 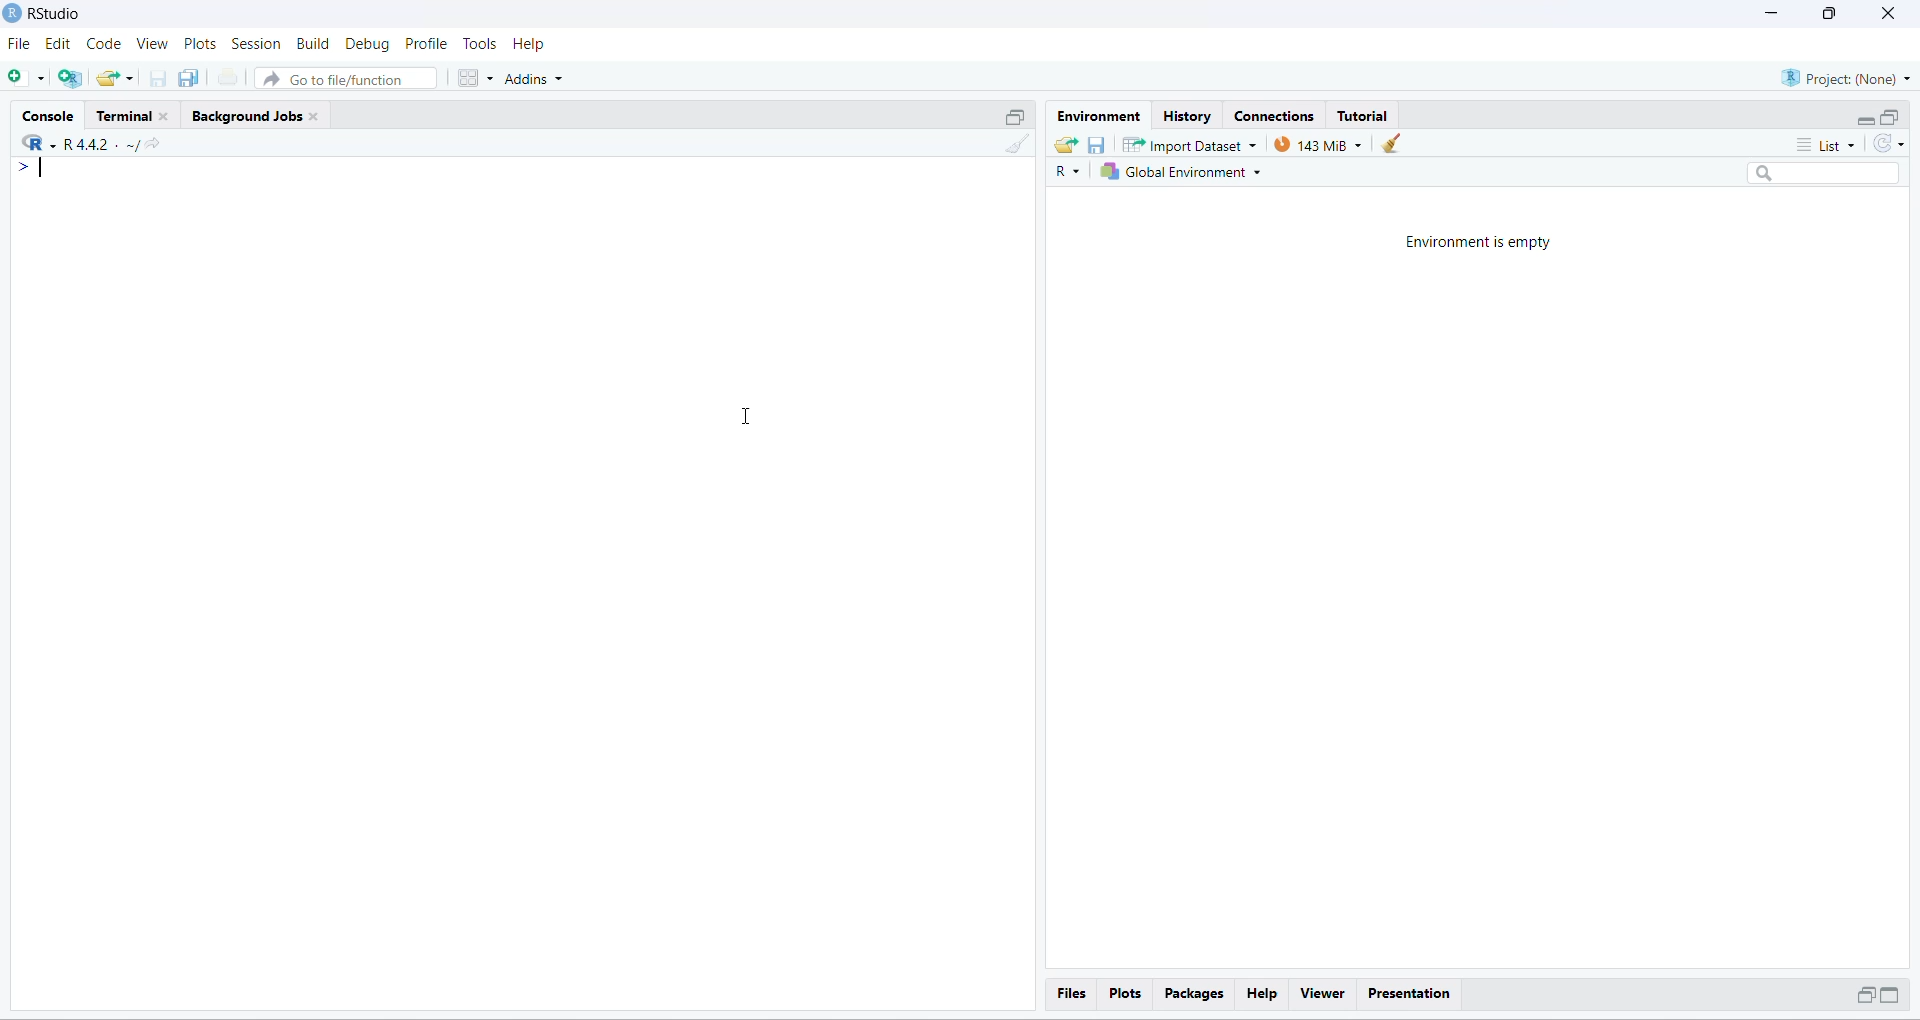 I want to click on view, so click(x=152, y=43).